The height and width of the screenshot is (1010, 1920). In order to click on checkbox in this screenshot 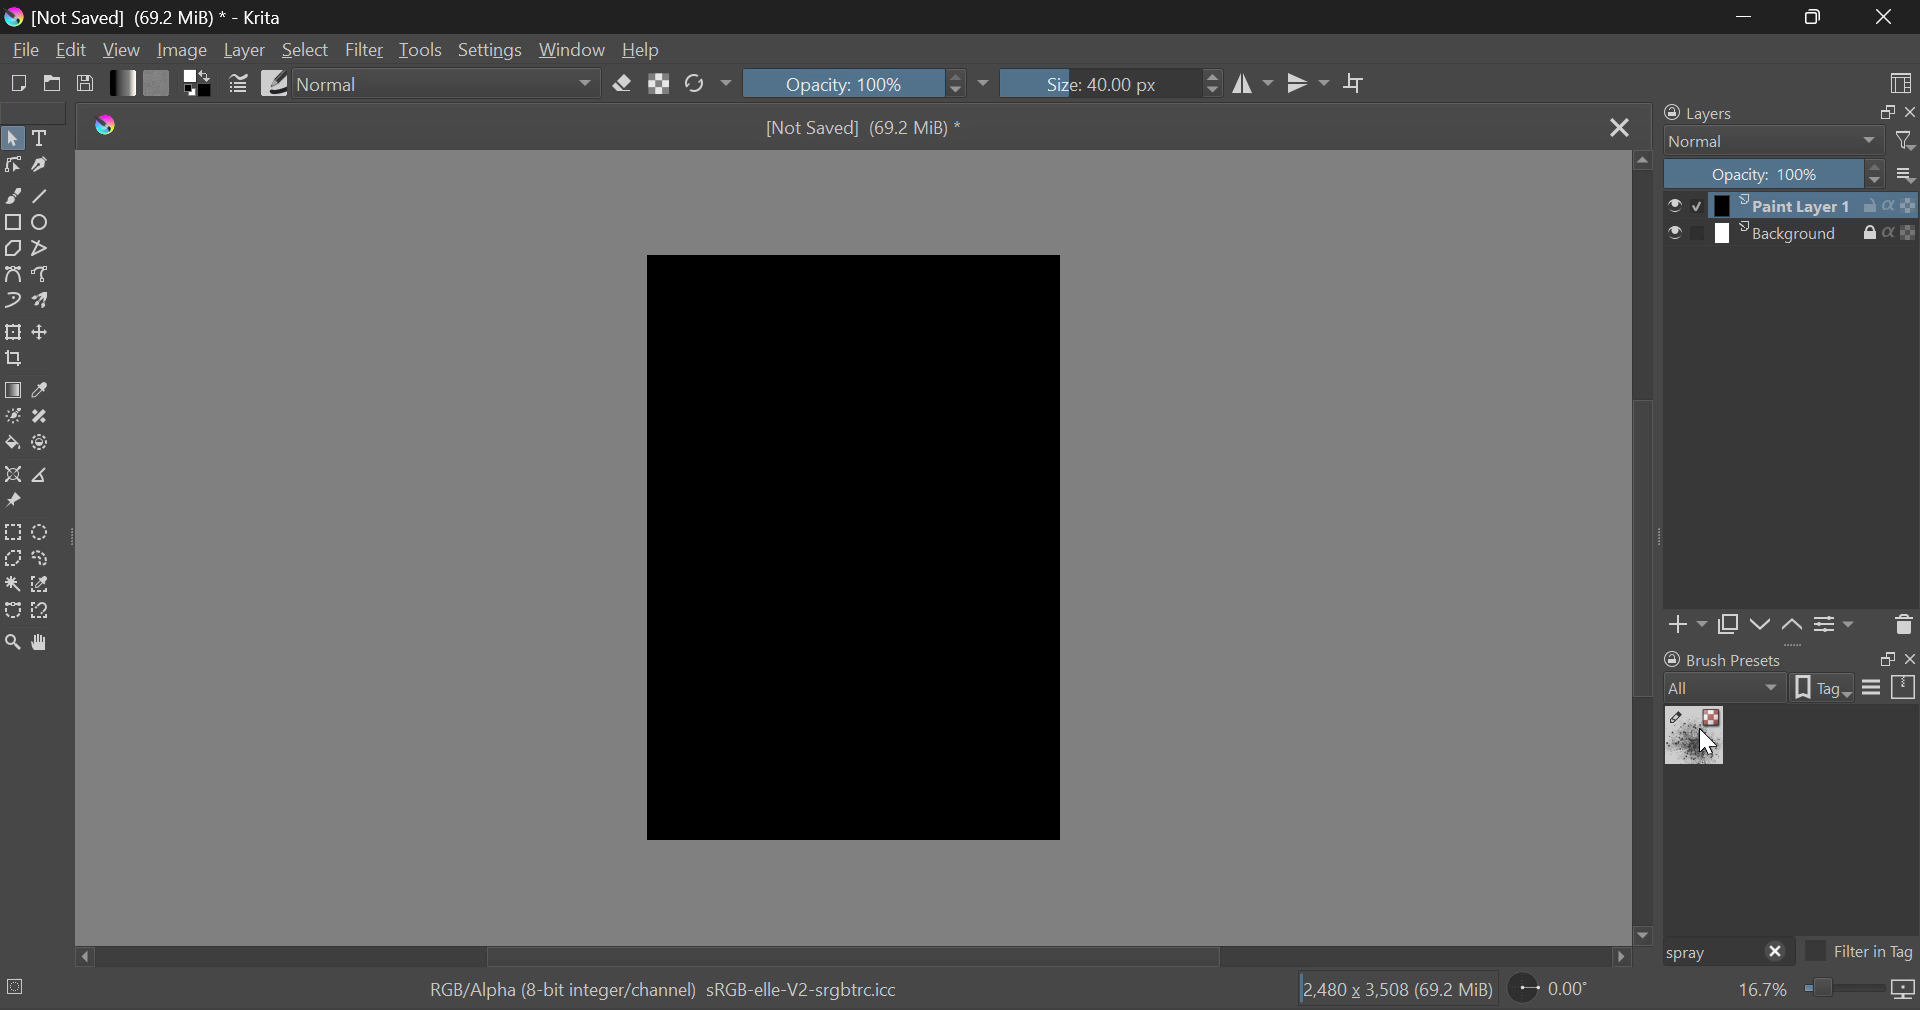, I will do `click(1685, 234)`.